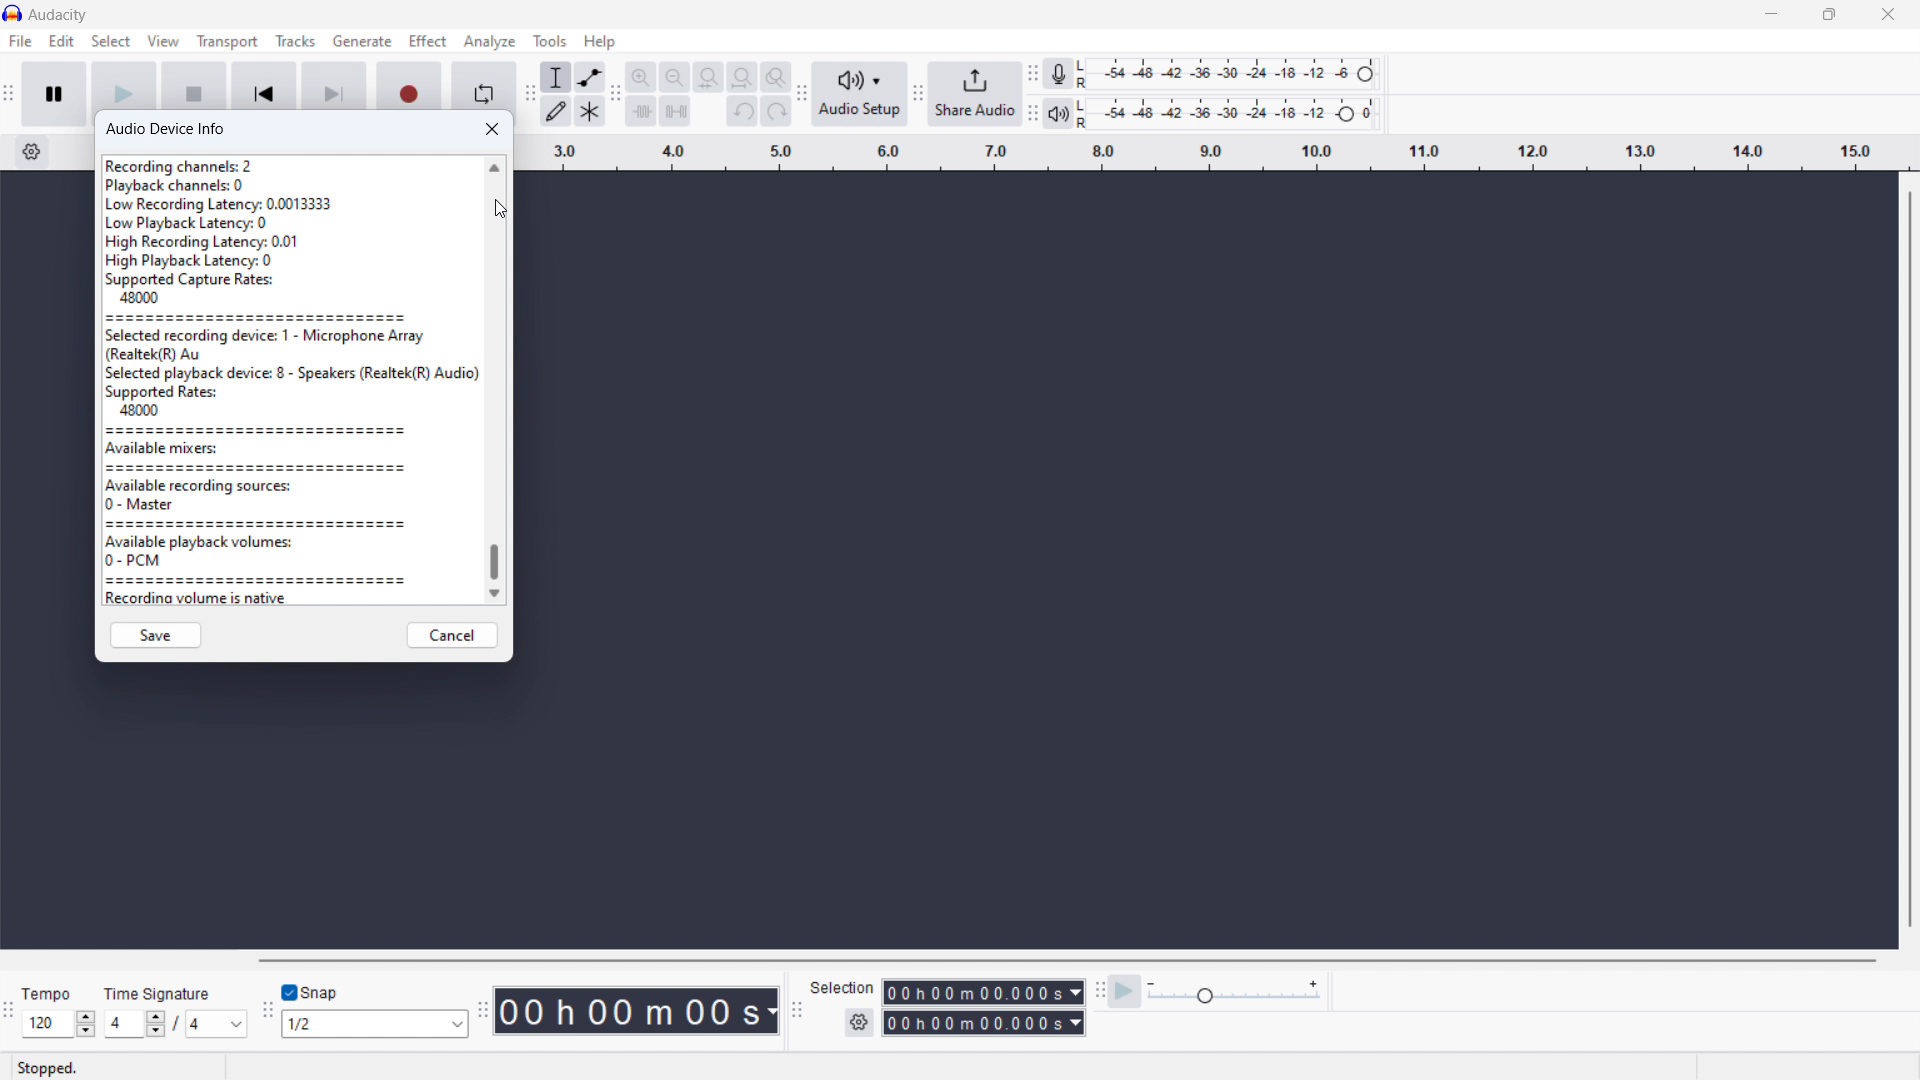 Image resolution: width=1920 pixels, height=1080 pixels. Describe the element at coordinates (1905, 565) in the screenshot. I see `Vertical scroll bar` at that location.